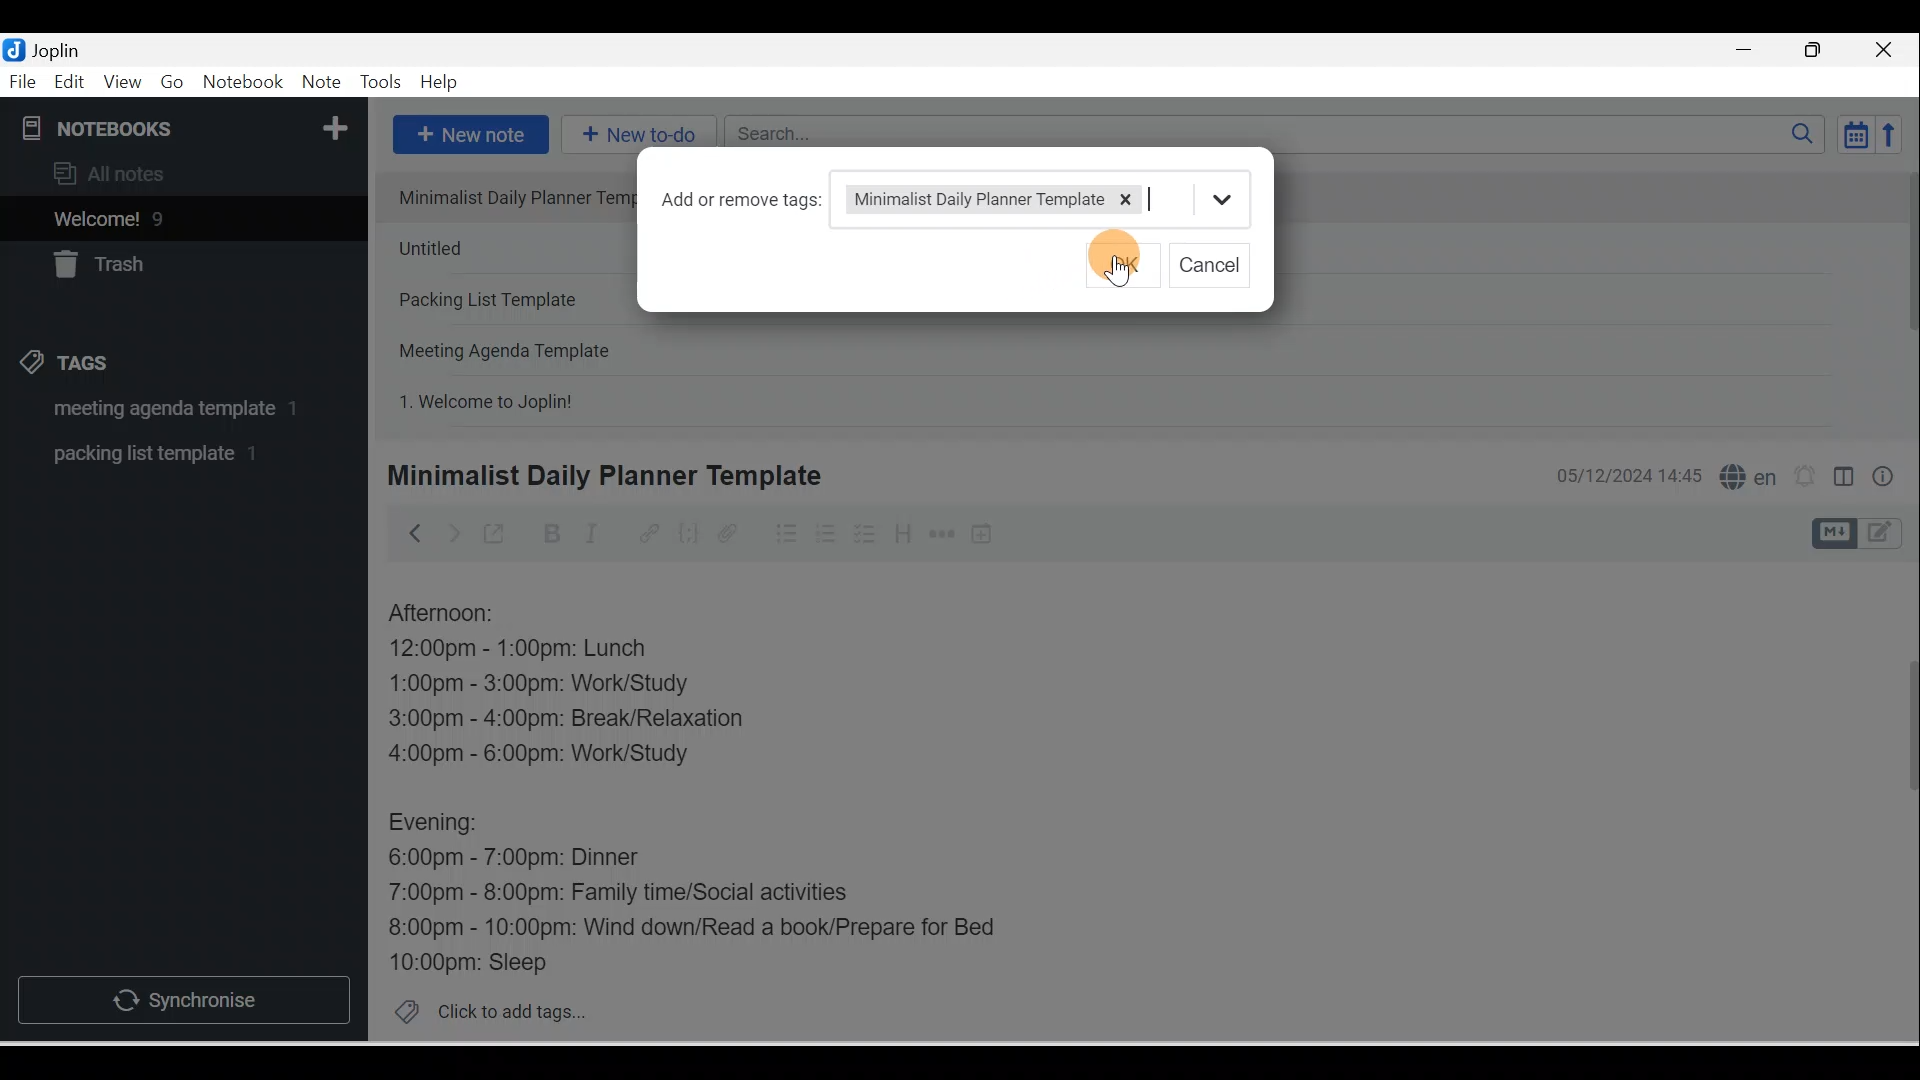  What do you see at coordinates (455, 614) in the screenshot?
I see `Afternoon:` at bounding box center [455, 614].